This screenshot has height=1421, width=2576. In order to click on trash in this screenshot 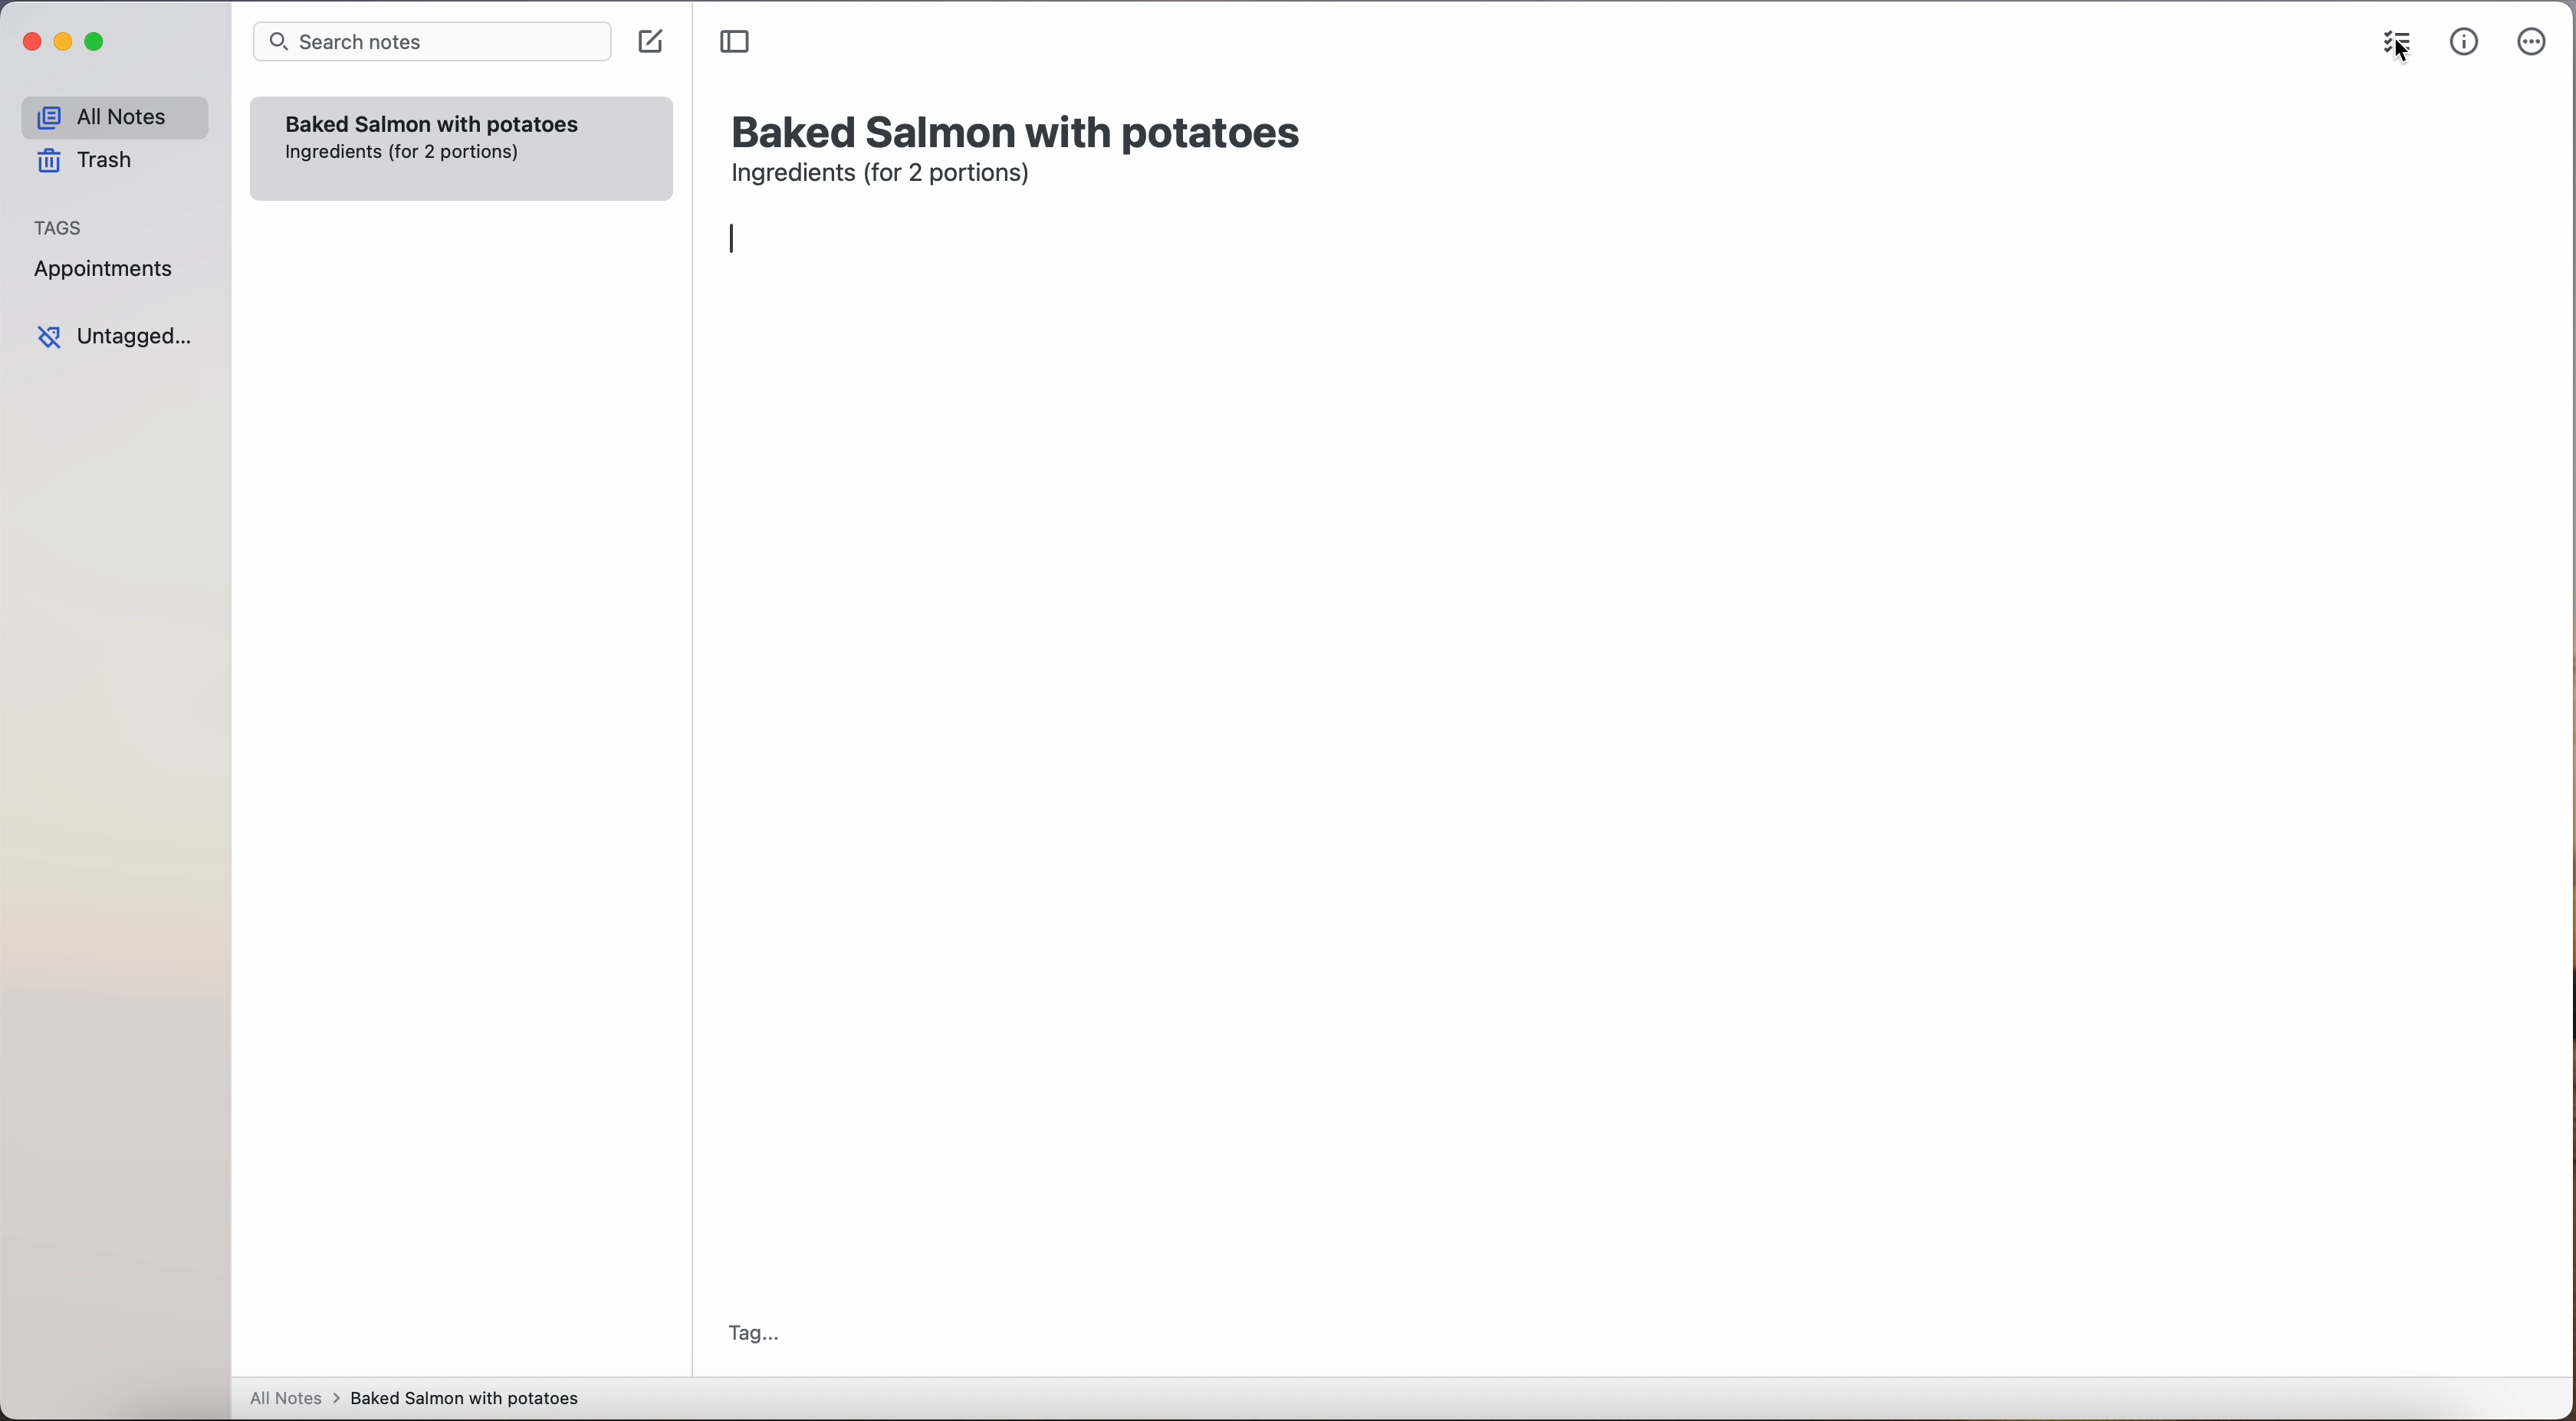, I will do `click(92, 161)`.